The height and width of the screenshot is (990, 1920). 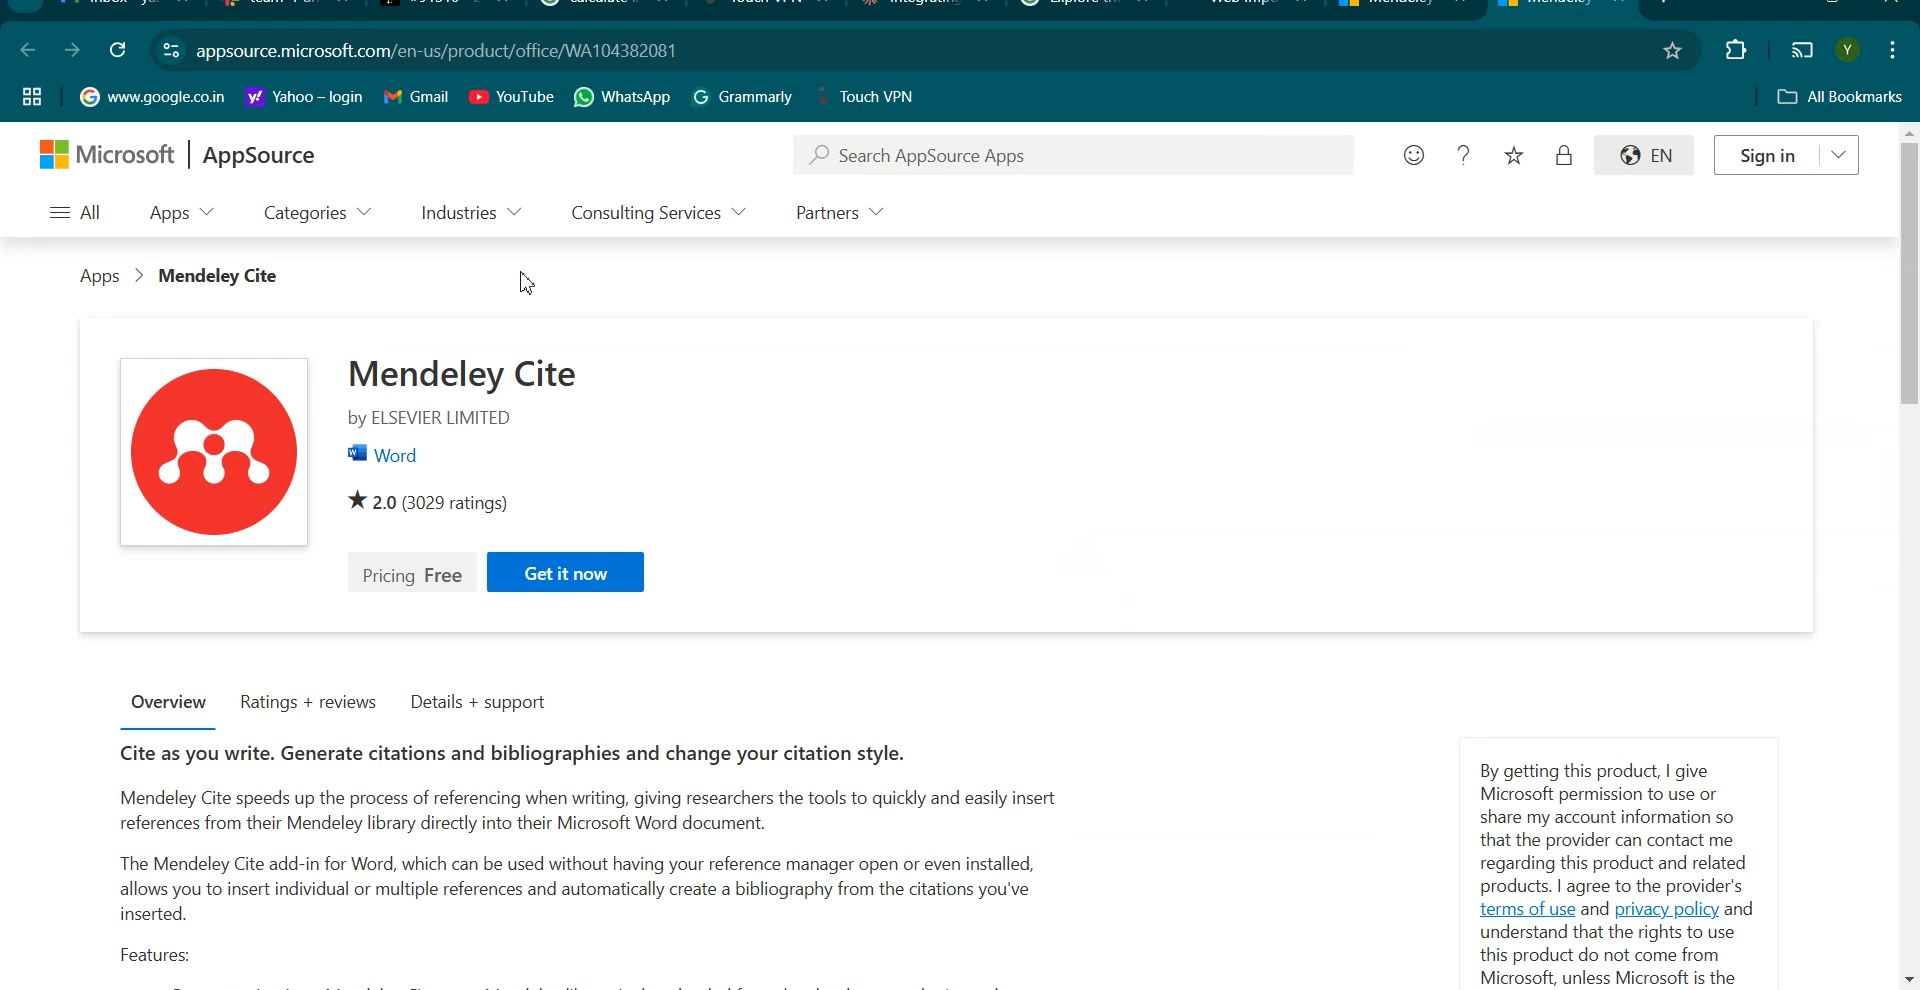 What do you see at coordinates (169, 704) in the screenshot?
I see `Overview` at bounding box center [169, 704].